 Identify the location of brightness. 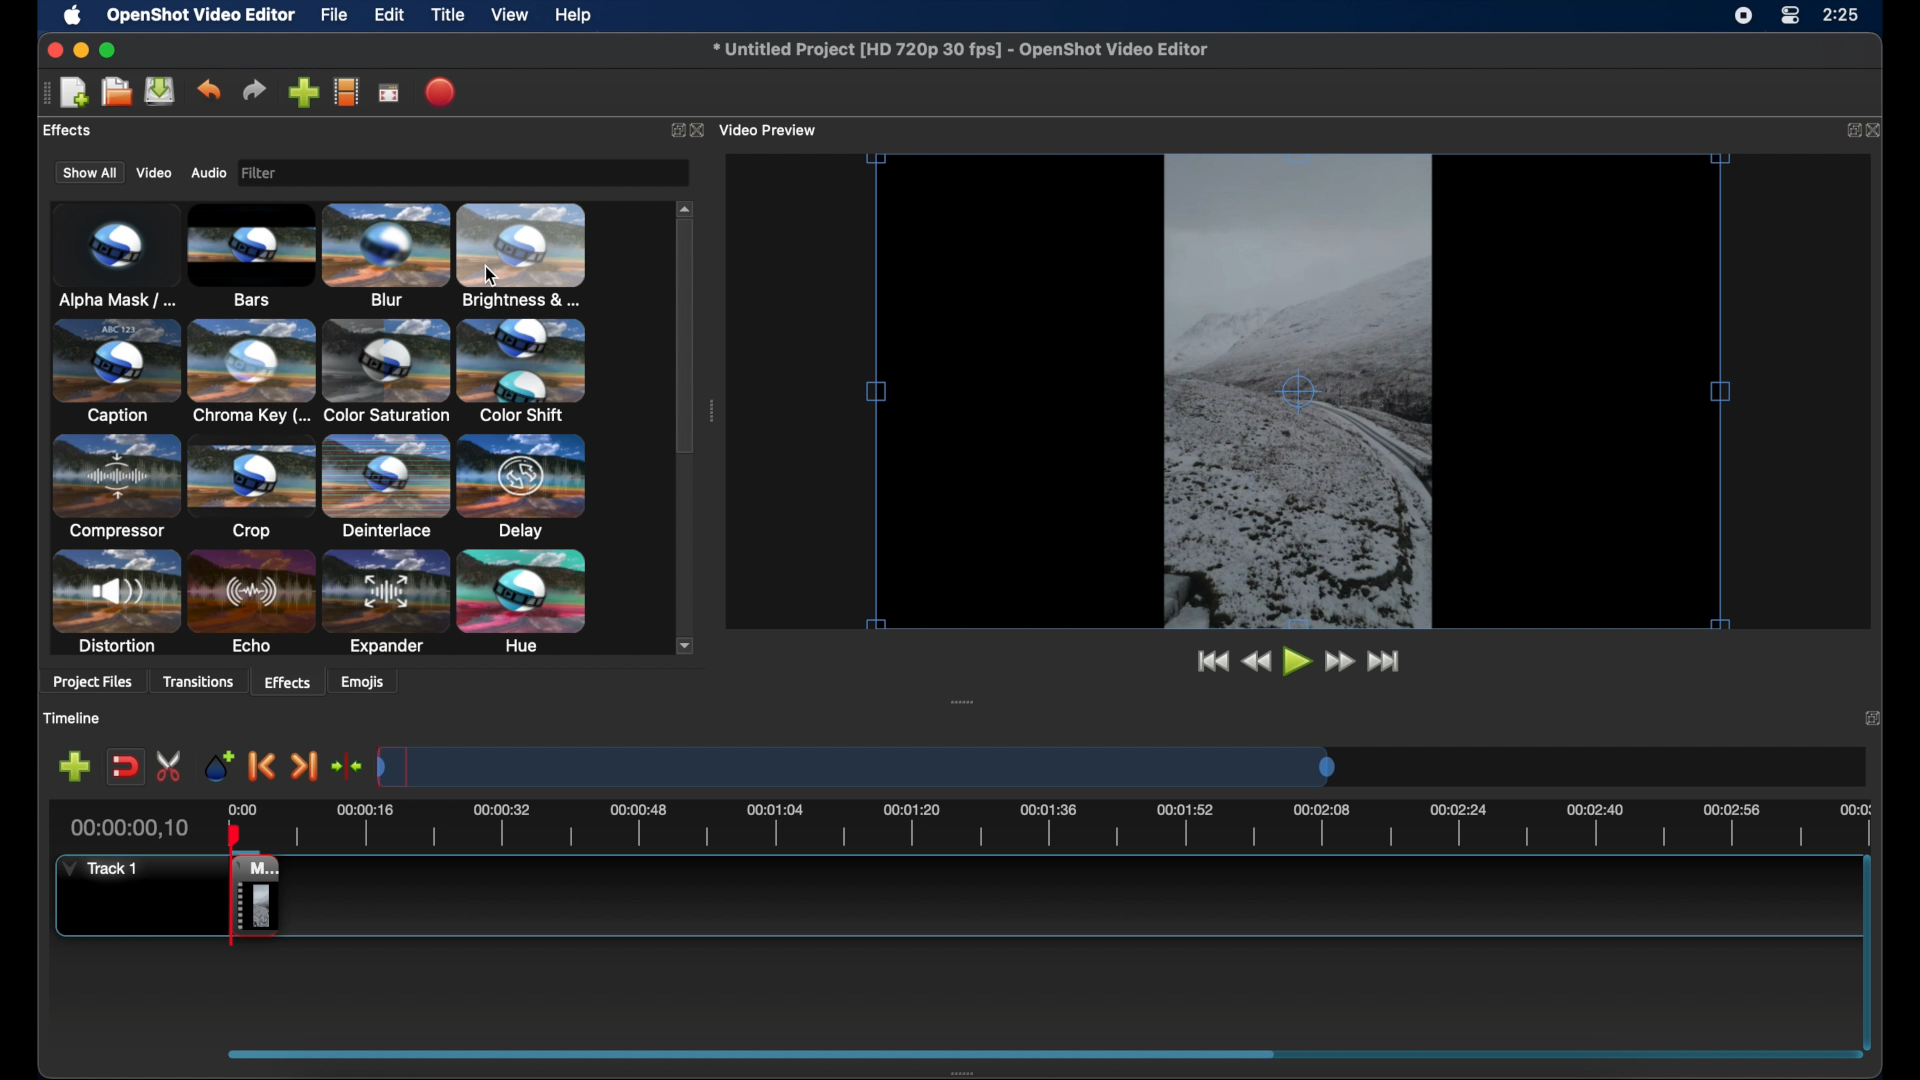
(522, 254).